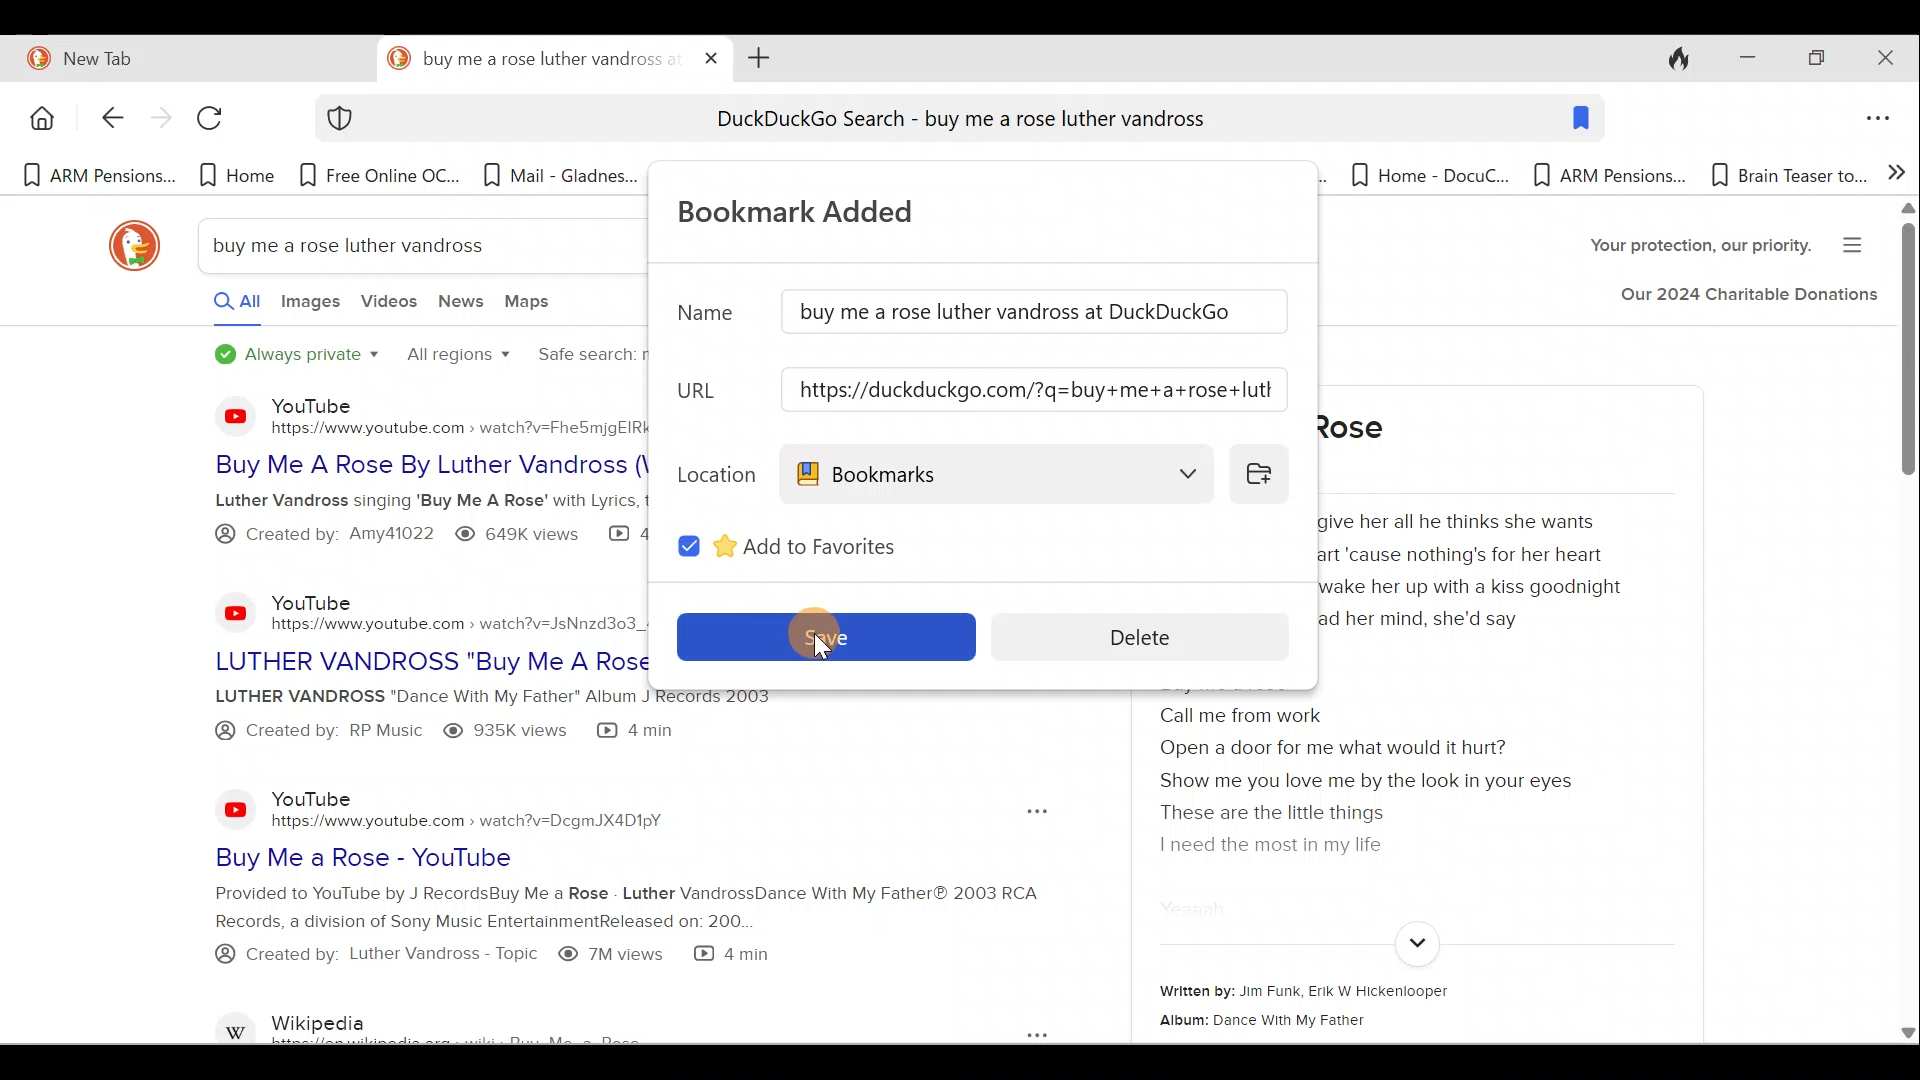 Image resolution: width=1920 pixels, height=1080 pixels. I want to click on URL, so click(707, 391).